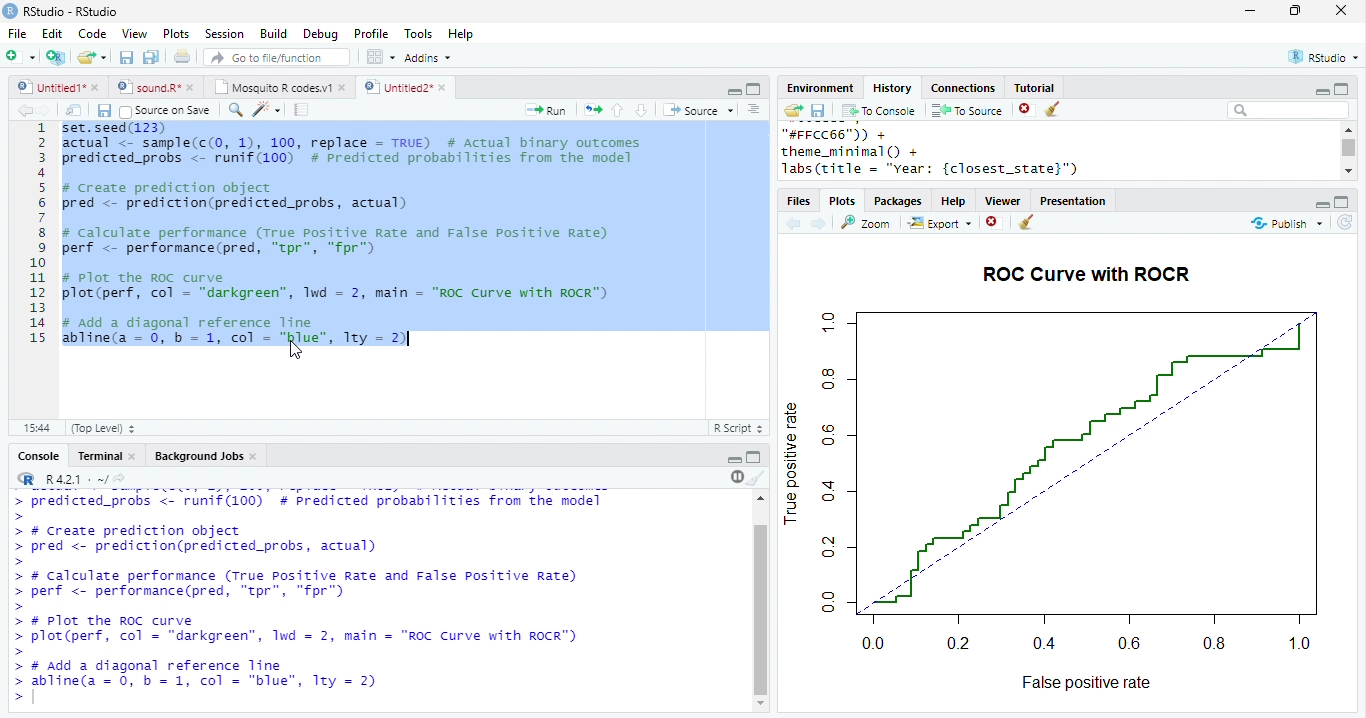 The width and height of the screenshot is (1366, 718). What do you see at coordinates (792, 110) in the screenshot?
I see `open folder` at bounding box center [792, 110].